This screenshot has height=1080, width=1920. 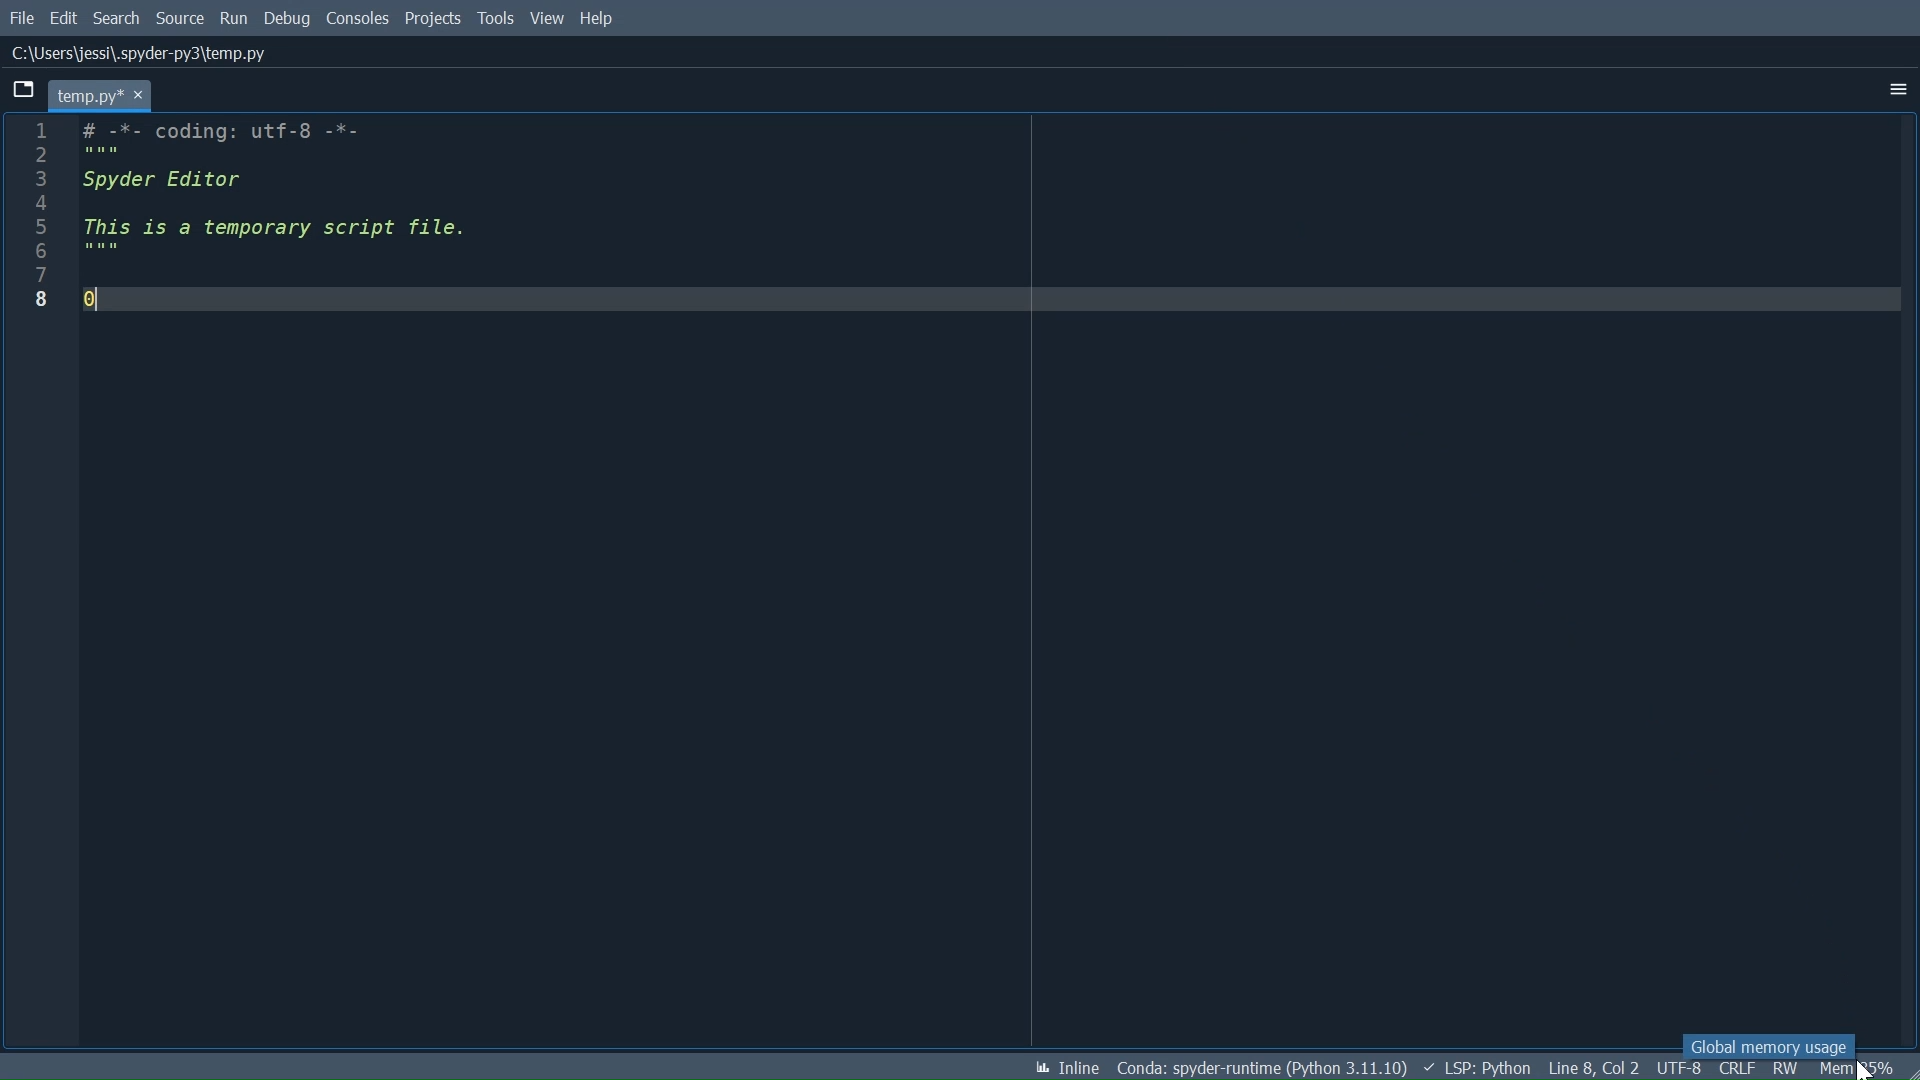 I want to click on Search, so click(x=117, y=19).